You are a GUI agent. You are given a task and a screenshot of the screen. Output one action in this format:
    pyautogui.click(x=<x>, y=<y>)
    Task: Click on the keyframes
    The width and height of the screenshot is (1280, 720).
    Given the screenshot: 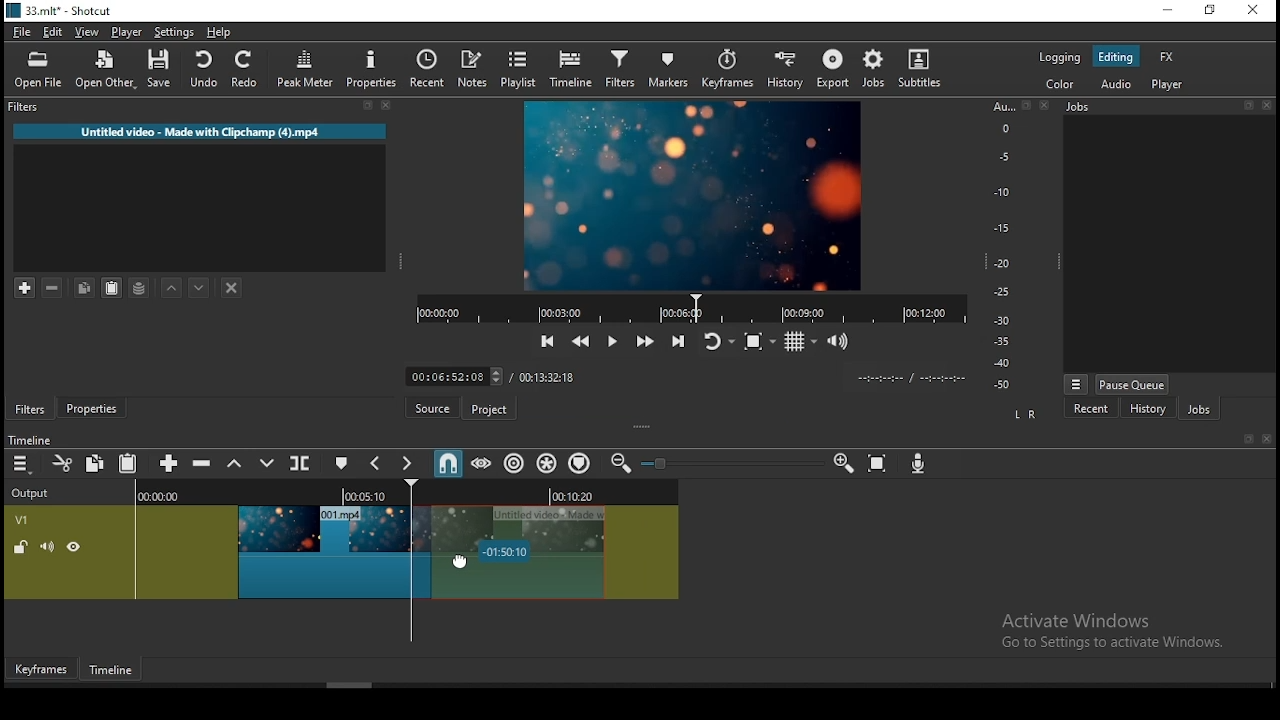 What is the action you would take?
    pyautogui.click(x=725, y=69)
    